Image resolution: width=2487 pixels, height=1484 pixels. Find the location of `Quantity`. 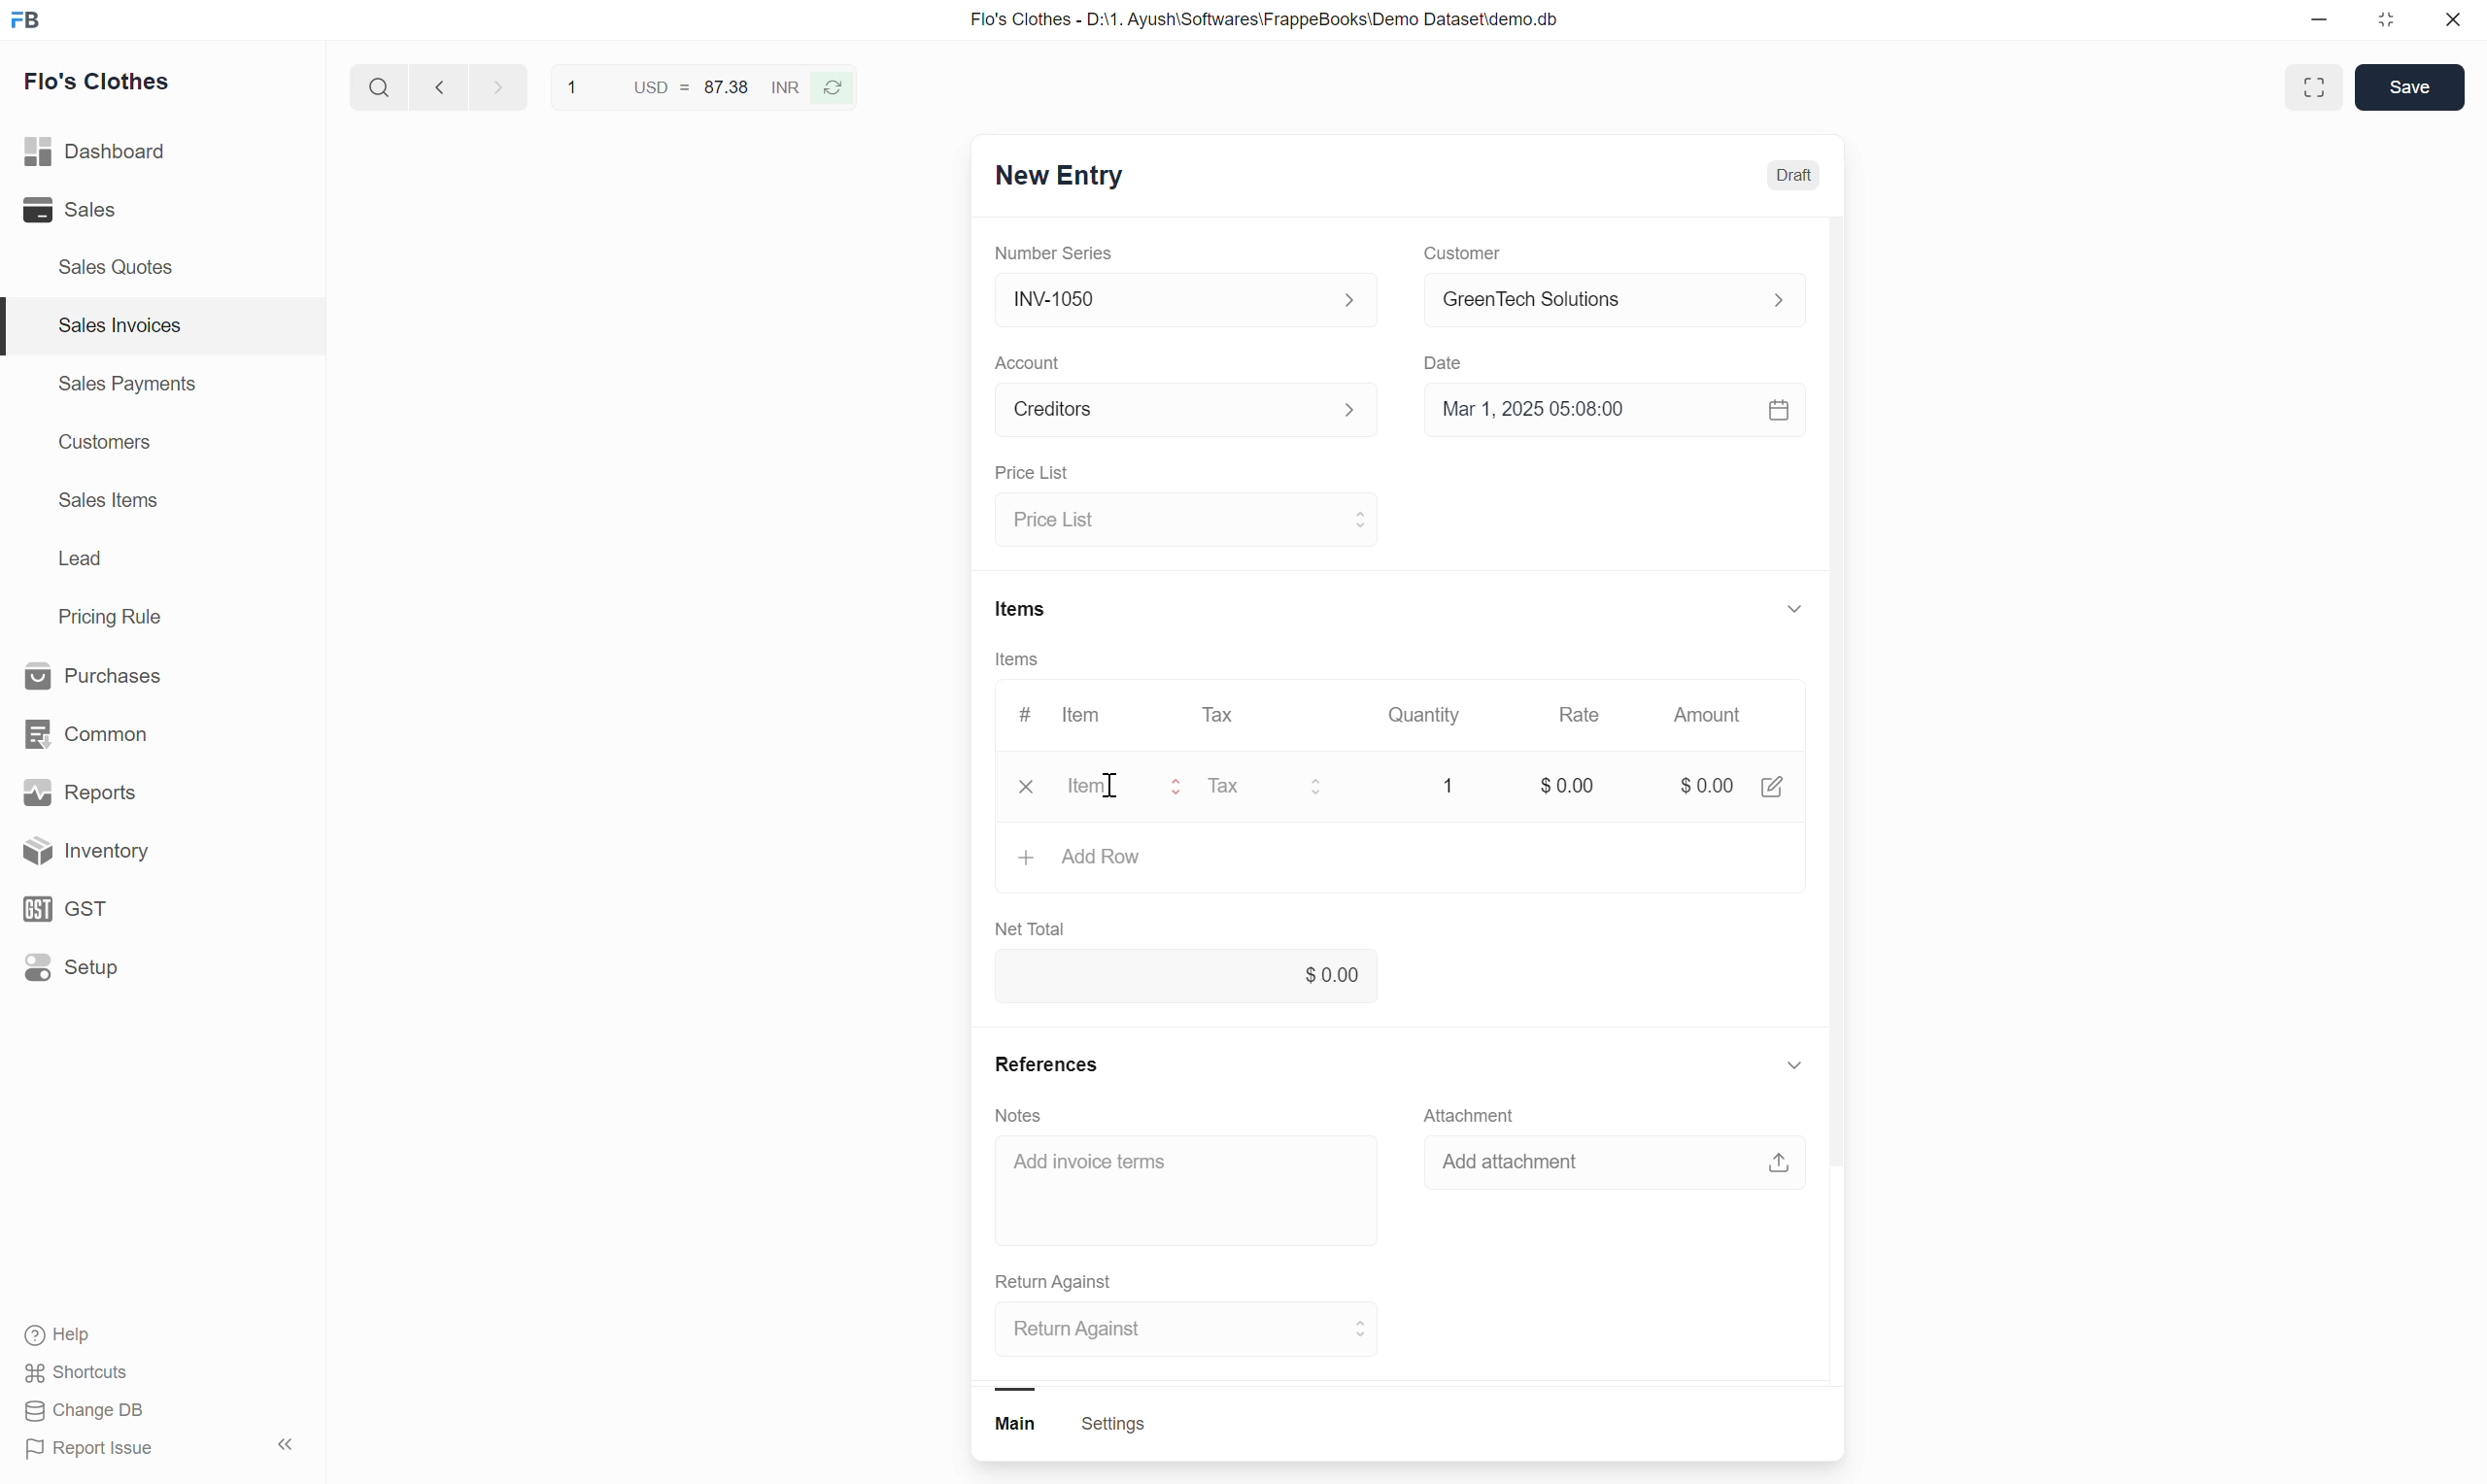

Quantity is located at coordinates (1431, 718).